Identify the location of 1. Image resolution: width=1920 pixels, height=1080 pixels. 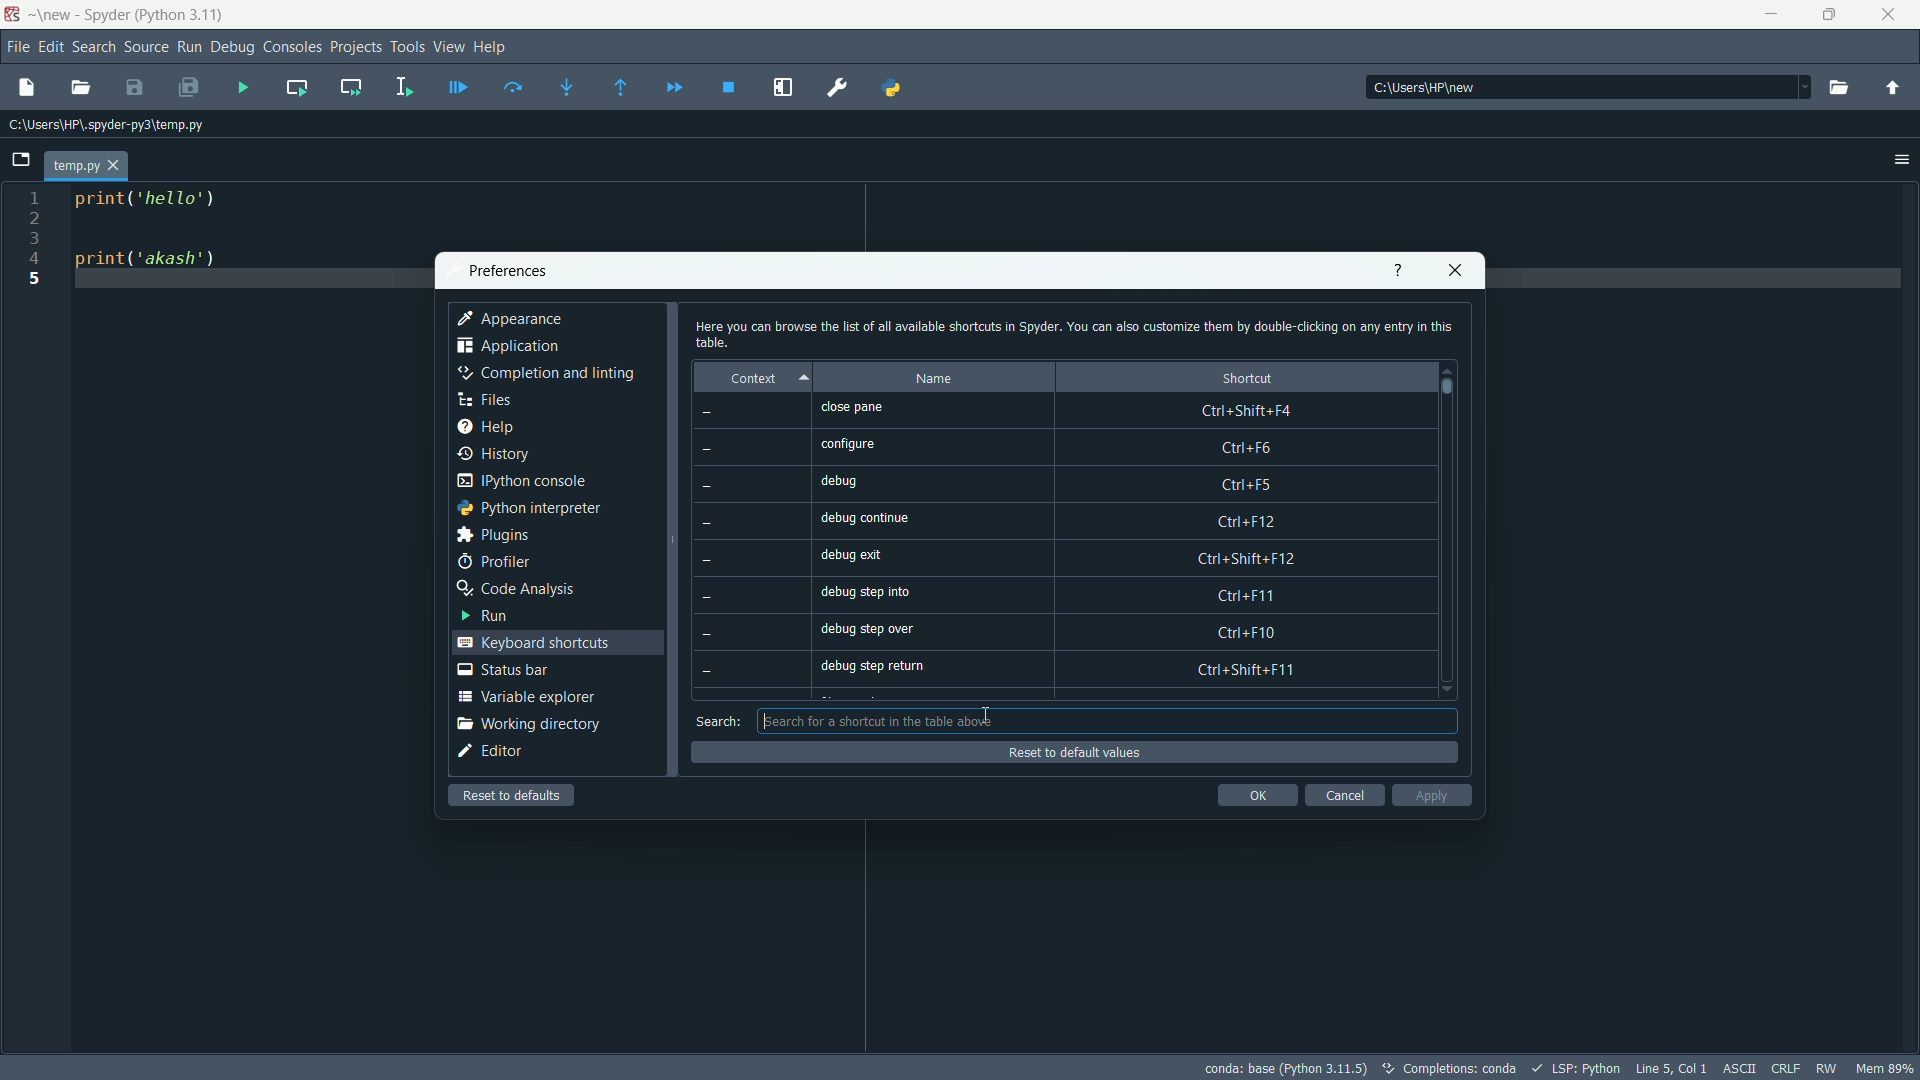
(38, 195).